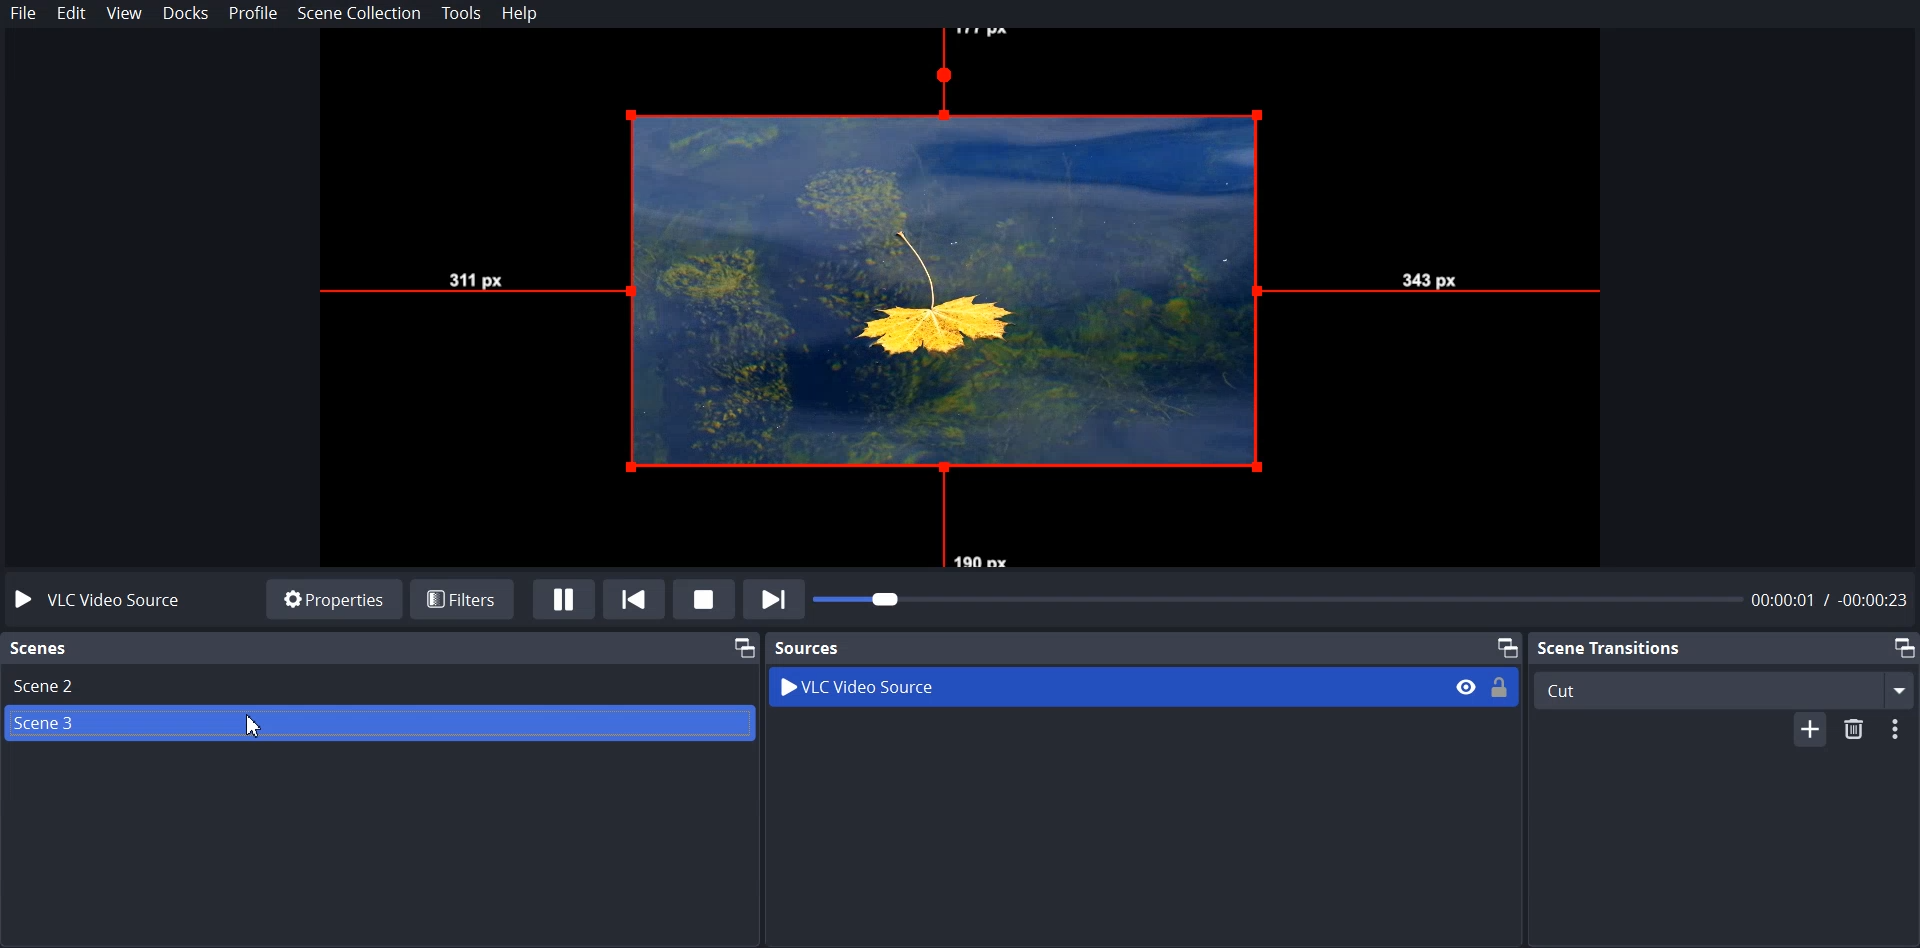  I want to click on Maximize window, so click(1903, 647).